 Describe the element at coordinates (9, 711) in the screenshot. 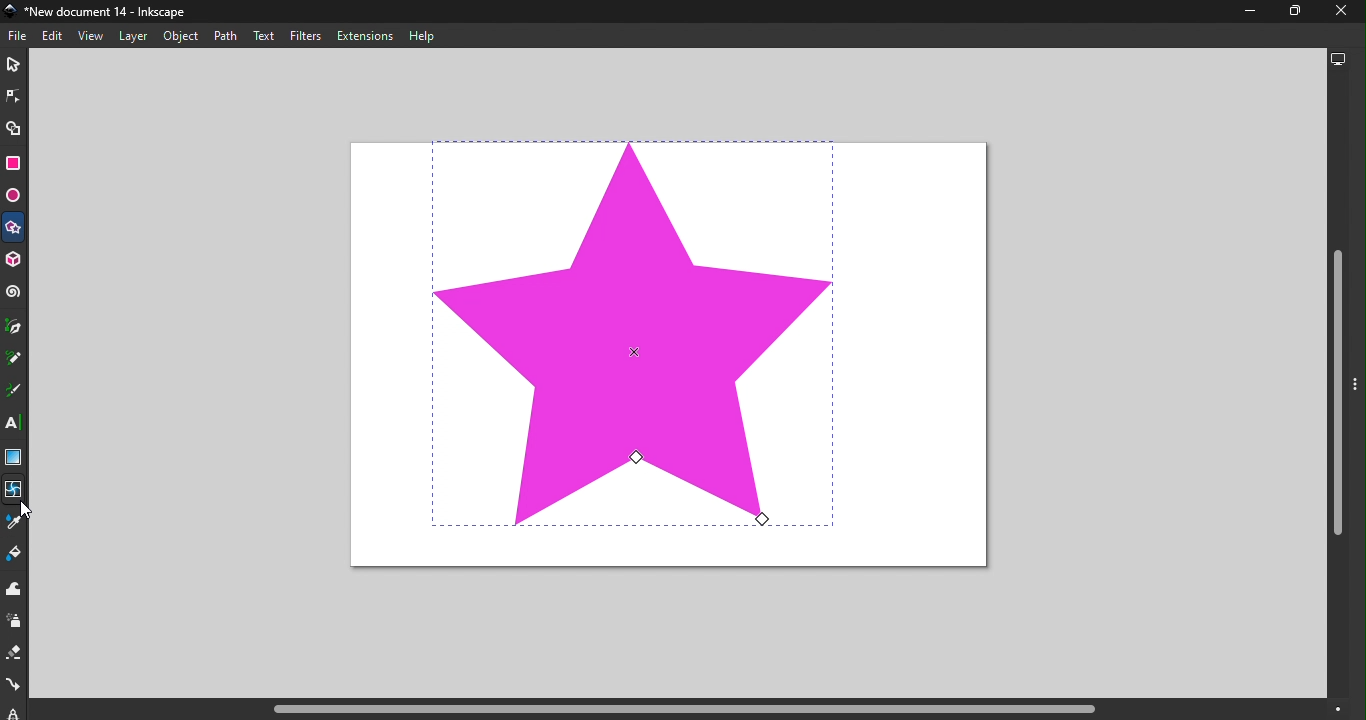

I see `lpe` at that location.